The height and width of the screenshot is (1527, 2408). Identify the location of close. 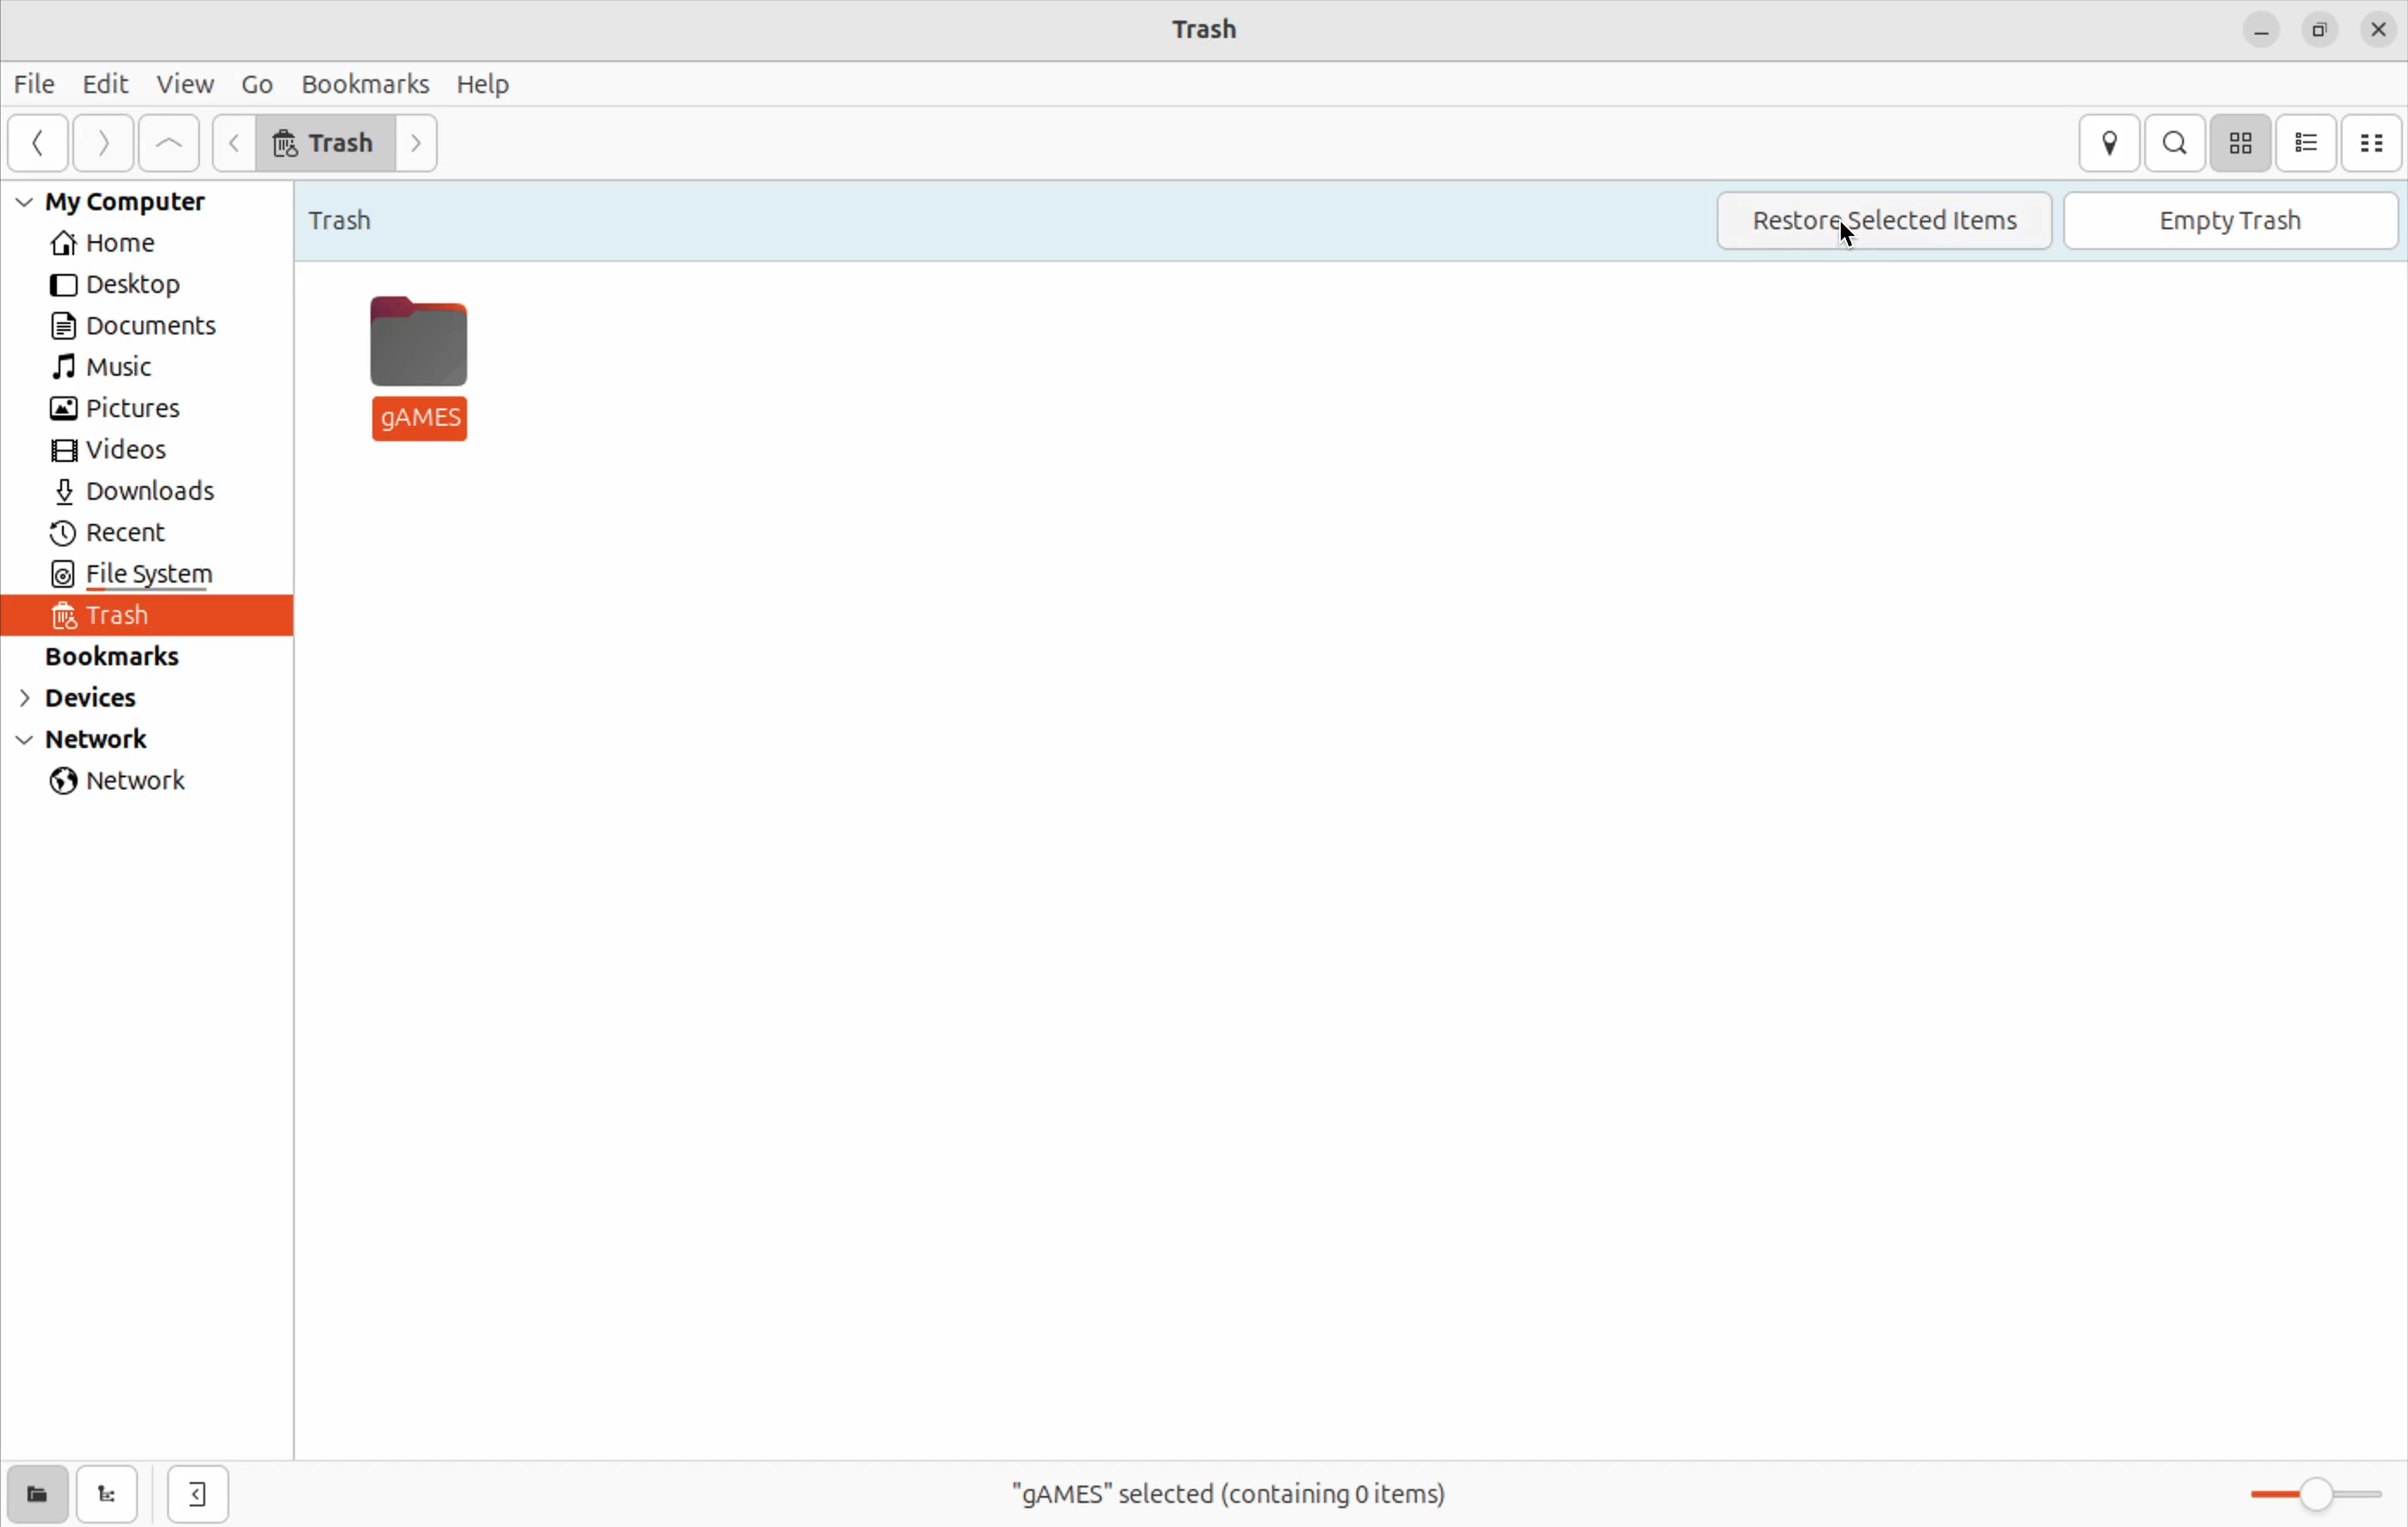
(2379, 31).